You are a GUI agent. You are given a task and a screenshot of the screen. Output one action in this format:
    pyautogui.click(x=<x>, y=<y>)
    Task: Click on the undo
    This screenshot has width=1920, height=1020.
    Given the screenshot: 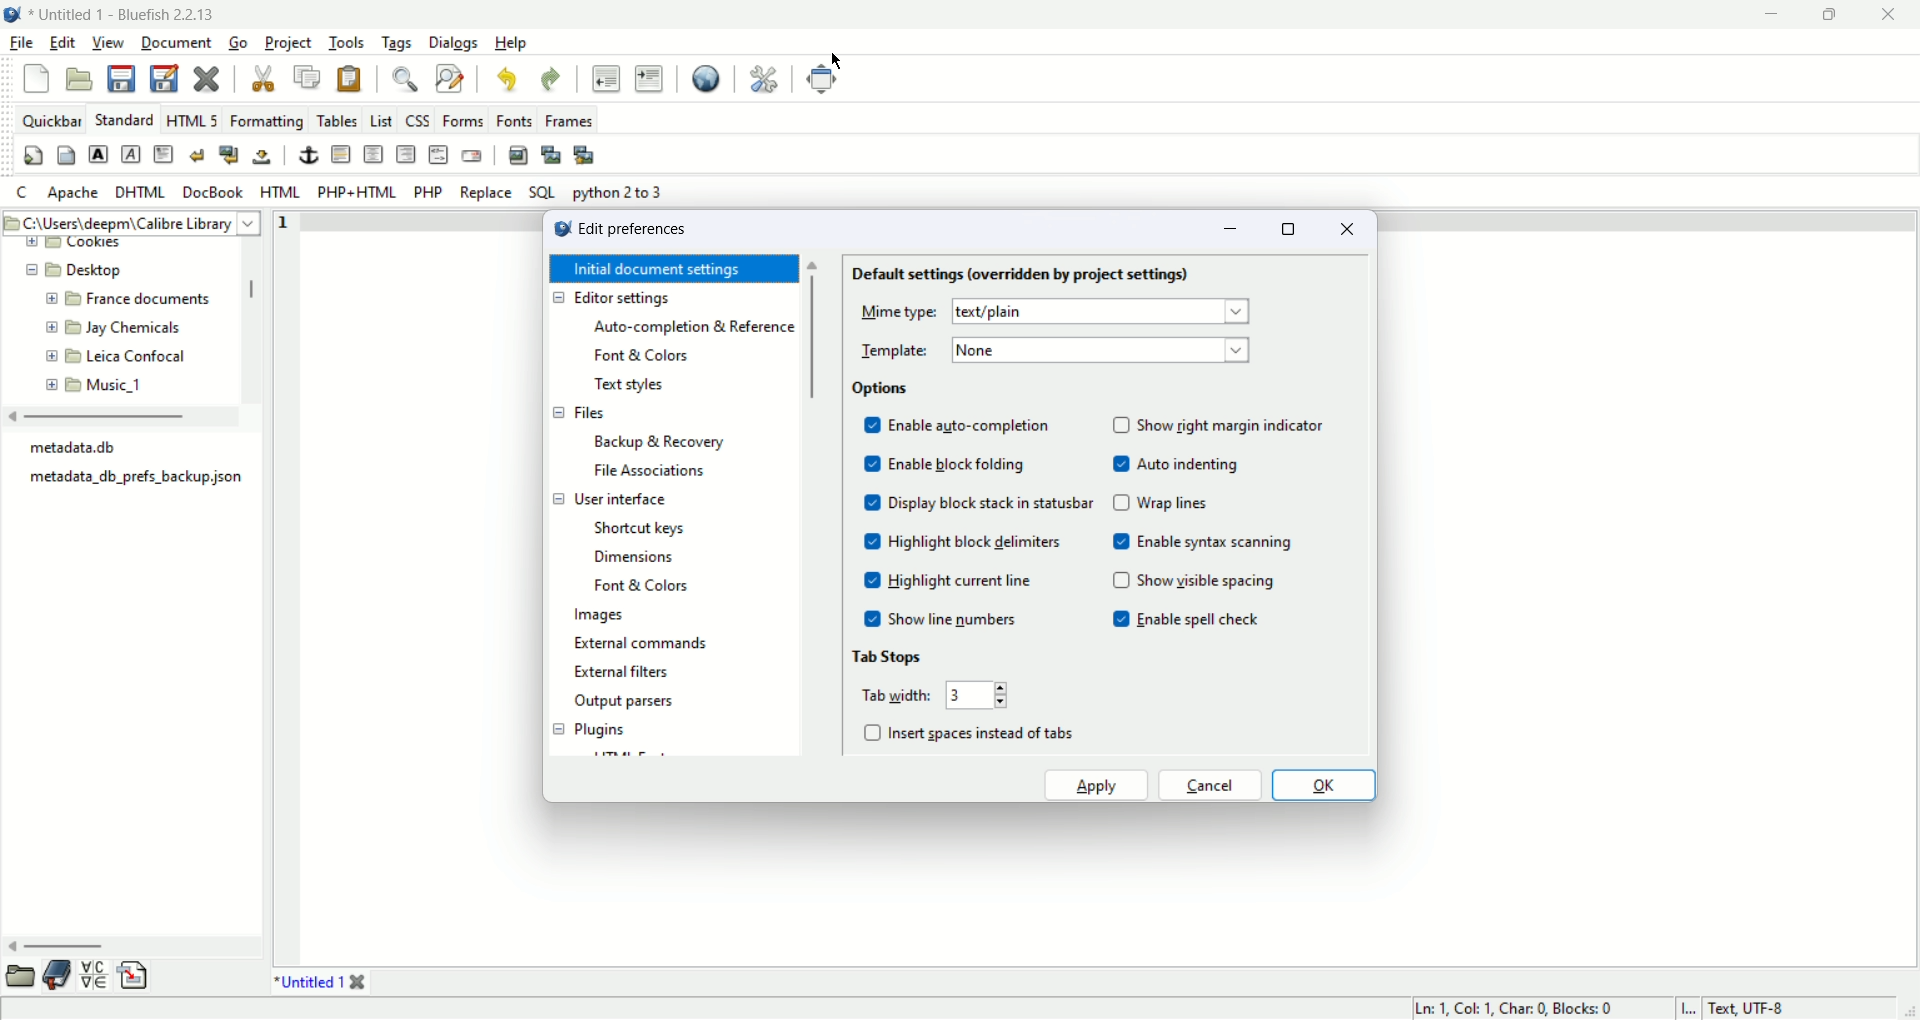 What is the action you would take?
    pyautogui.click(x=551, y=81)
    